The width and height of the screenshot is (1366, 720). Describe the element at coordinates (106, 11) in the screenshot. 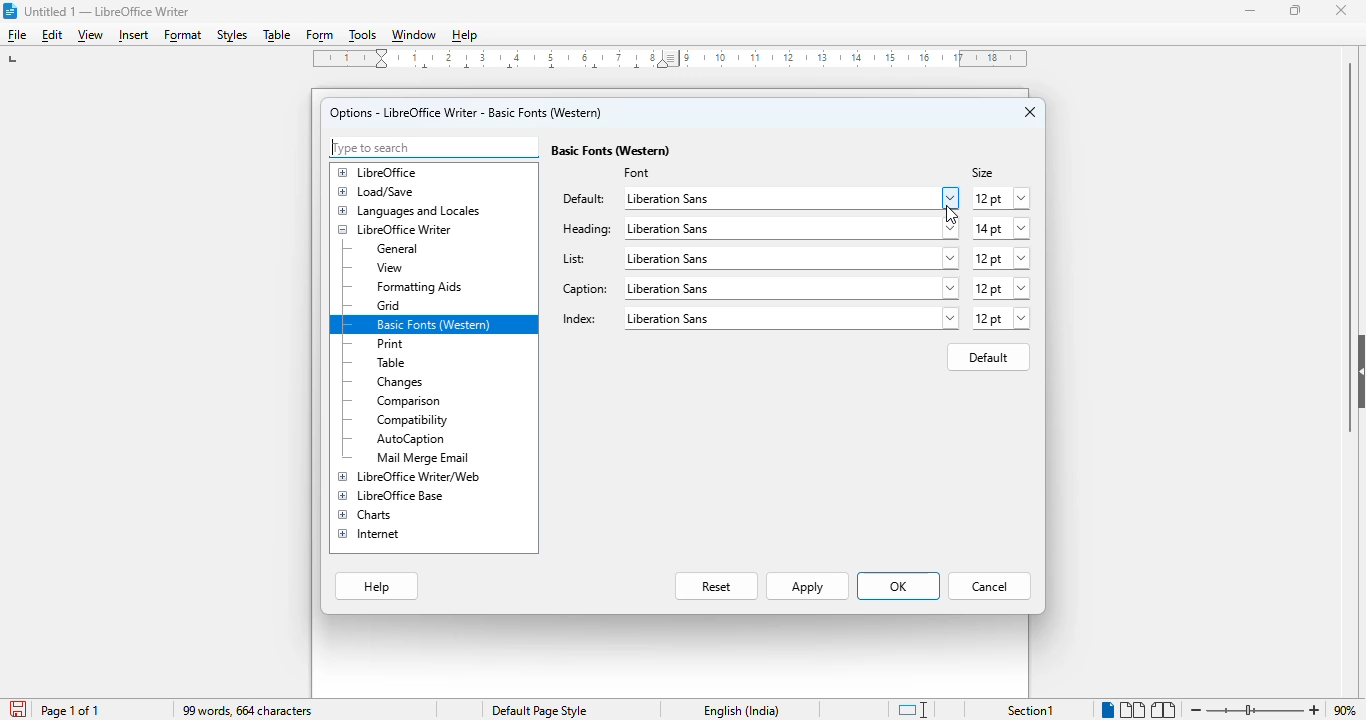

I see `title` at that location.